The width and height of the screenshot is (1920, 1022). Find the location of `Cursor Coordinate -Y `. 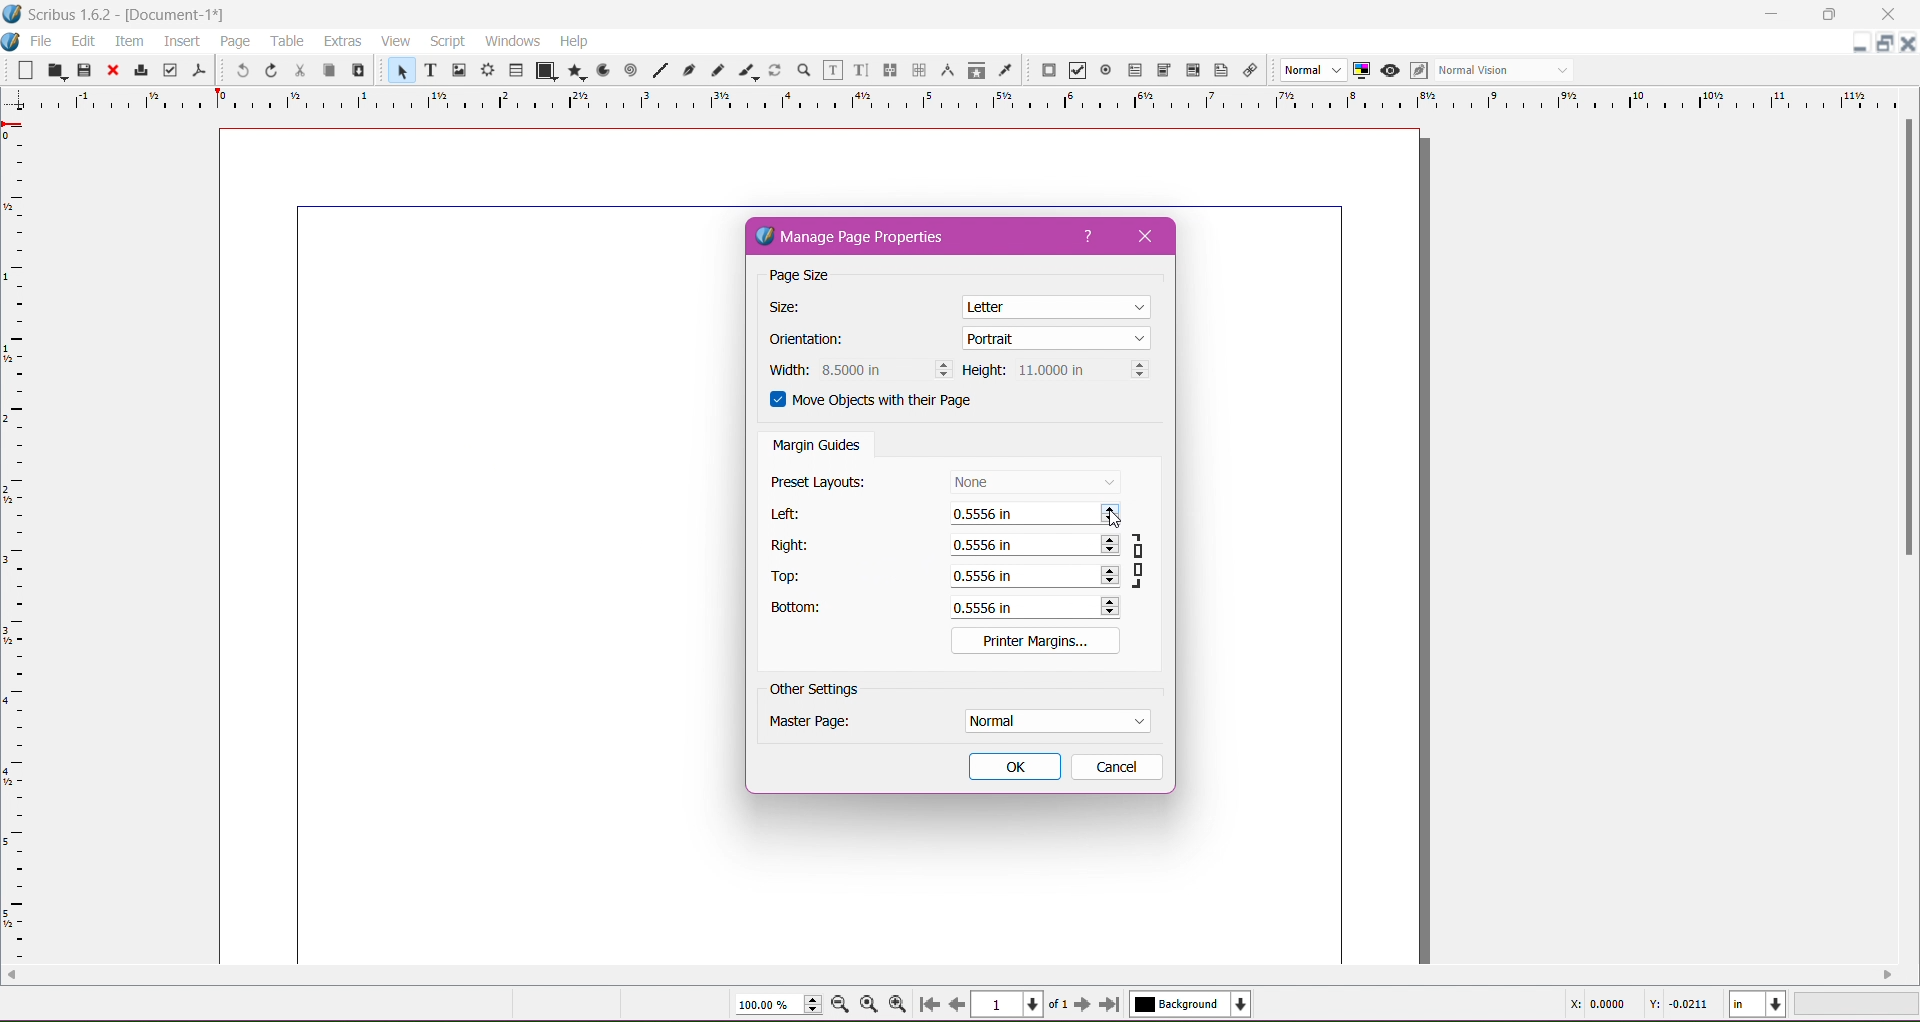

Cursor Coordinate -Y  is located at coordinates (1676, 1006).